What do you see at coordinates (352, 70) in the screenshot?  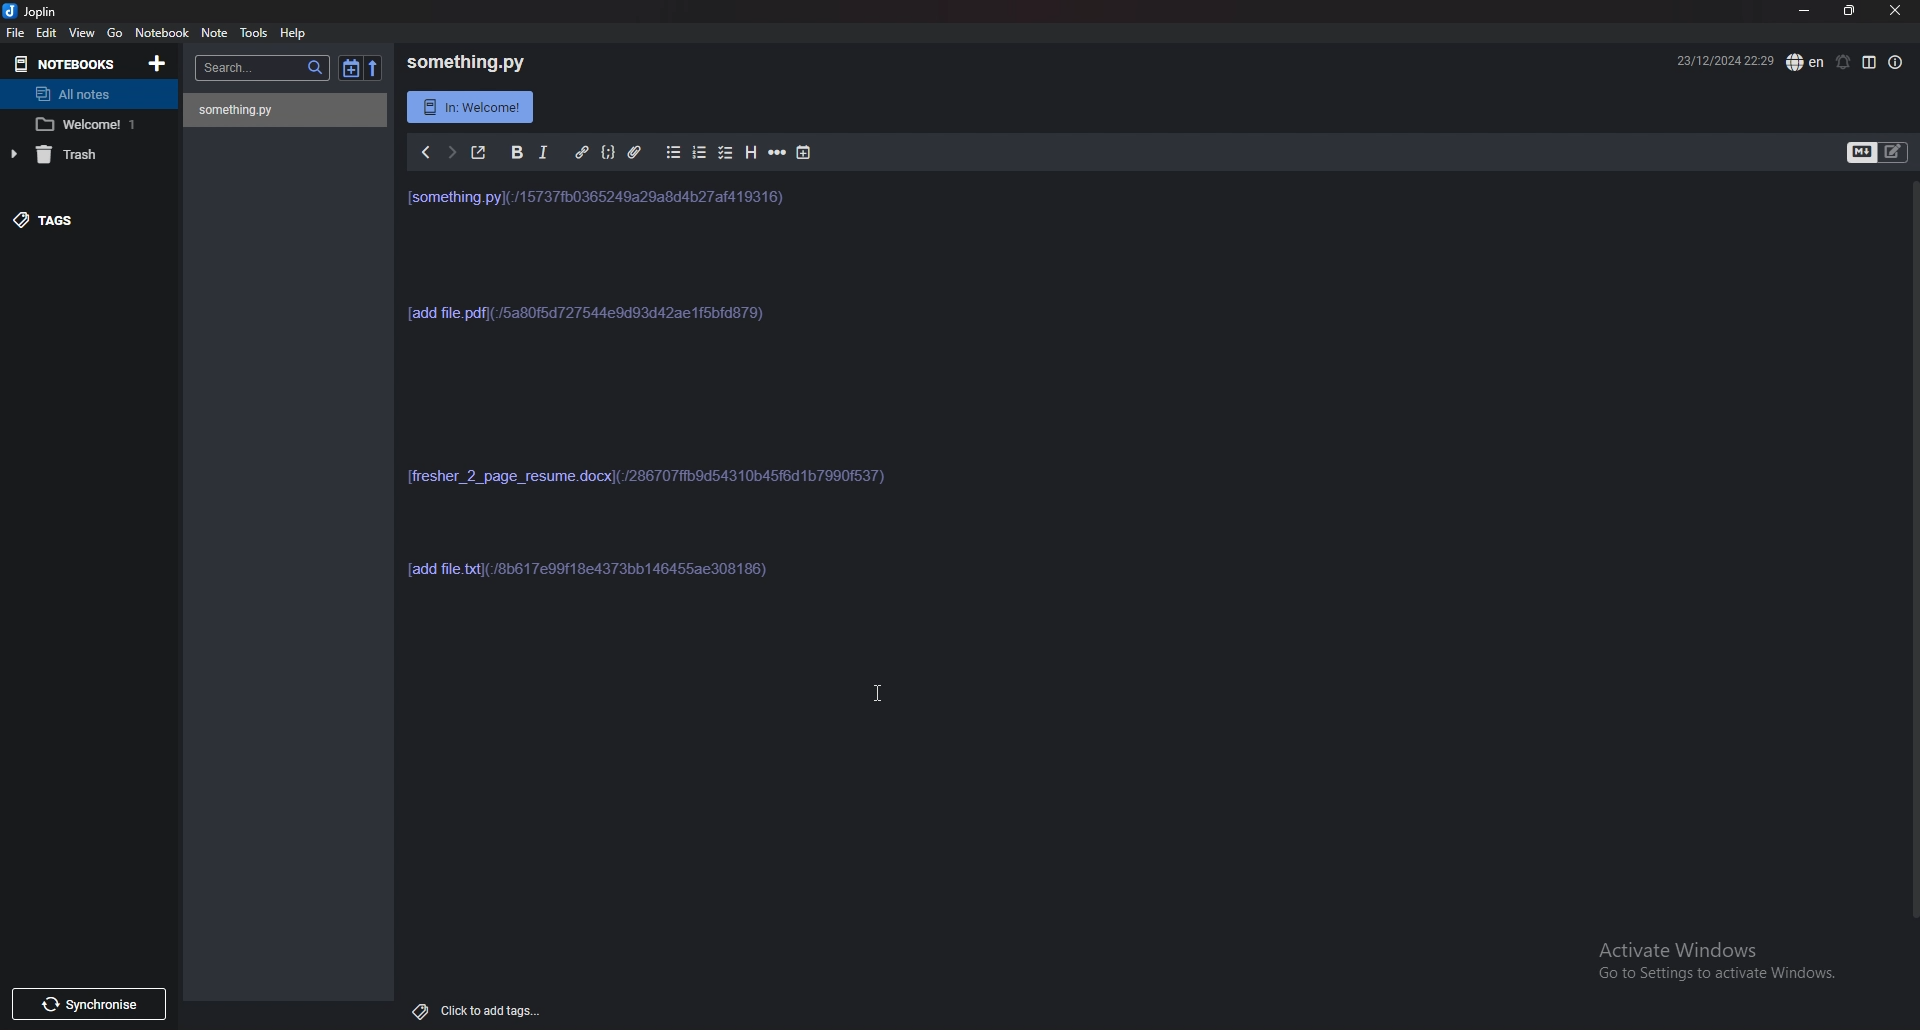 I see `Toggle sort order` at bounding box center [352, 70].